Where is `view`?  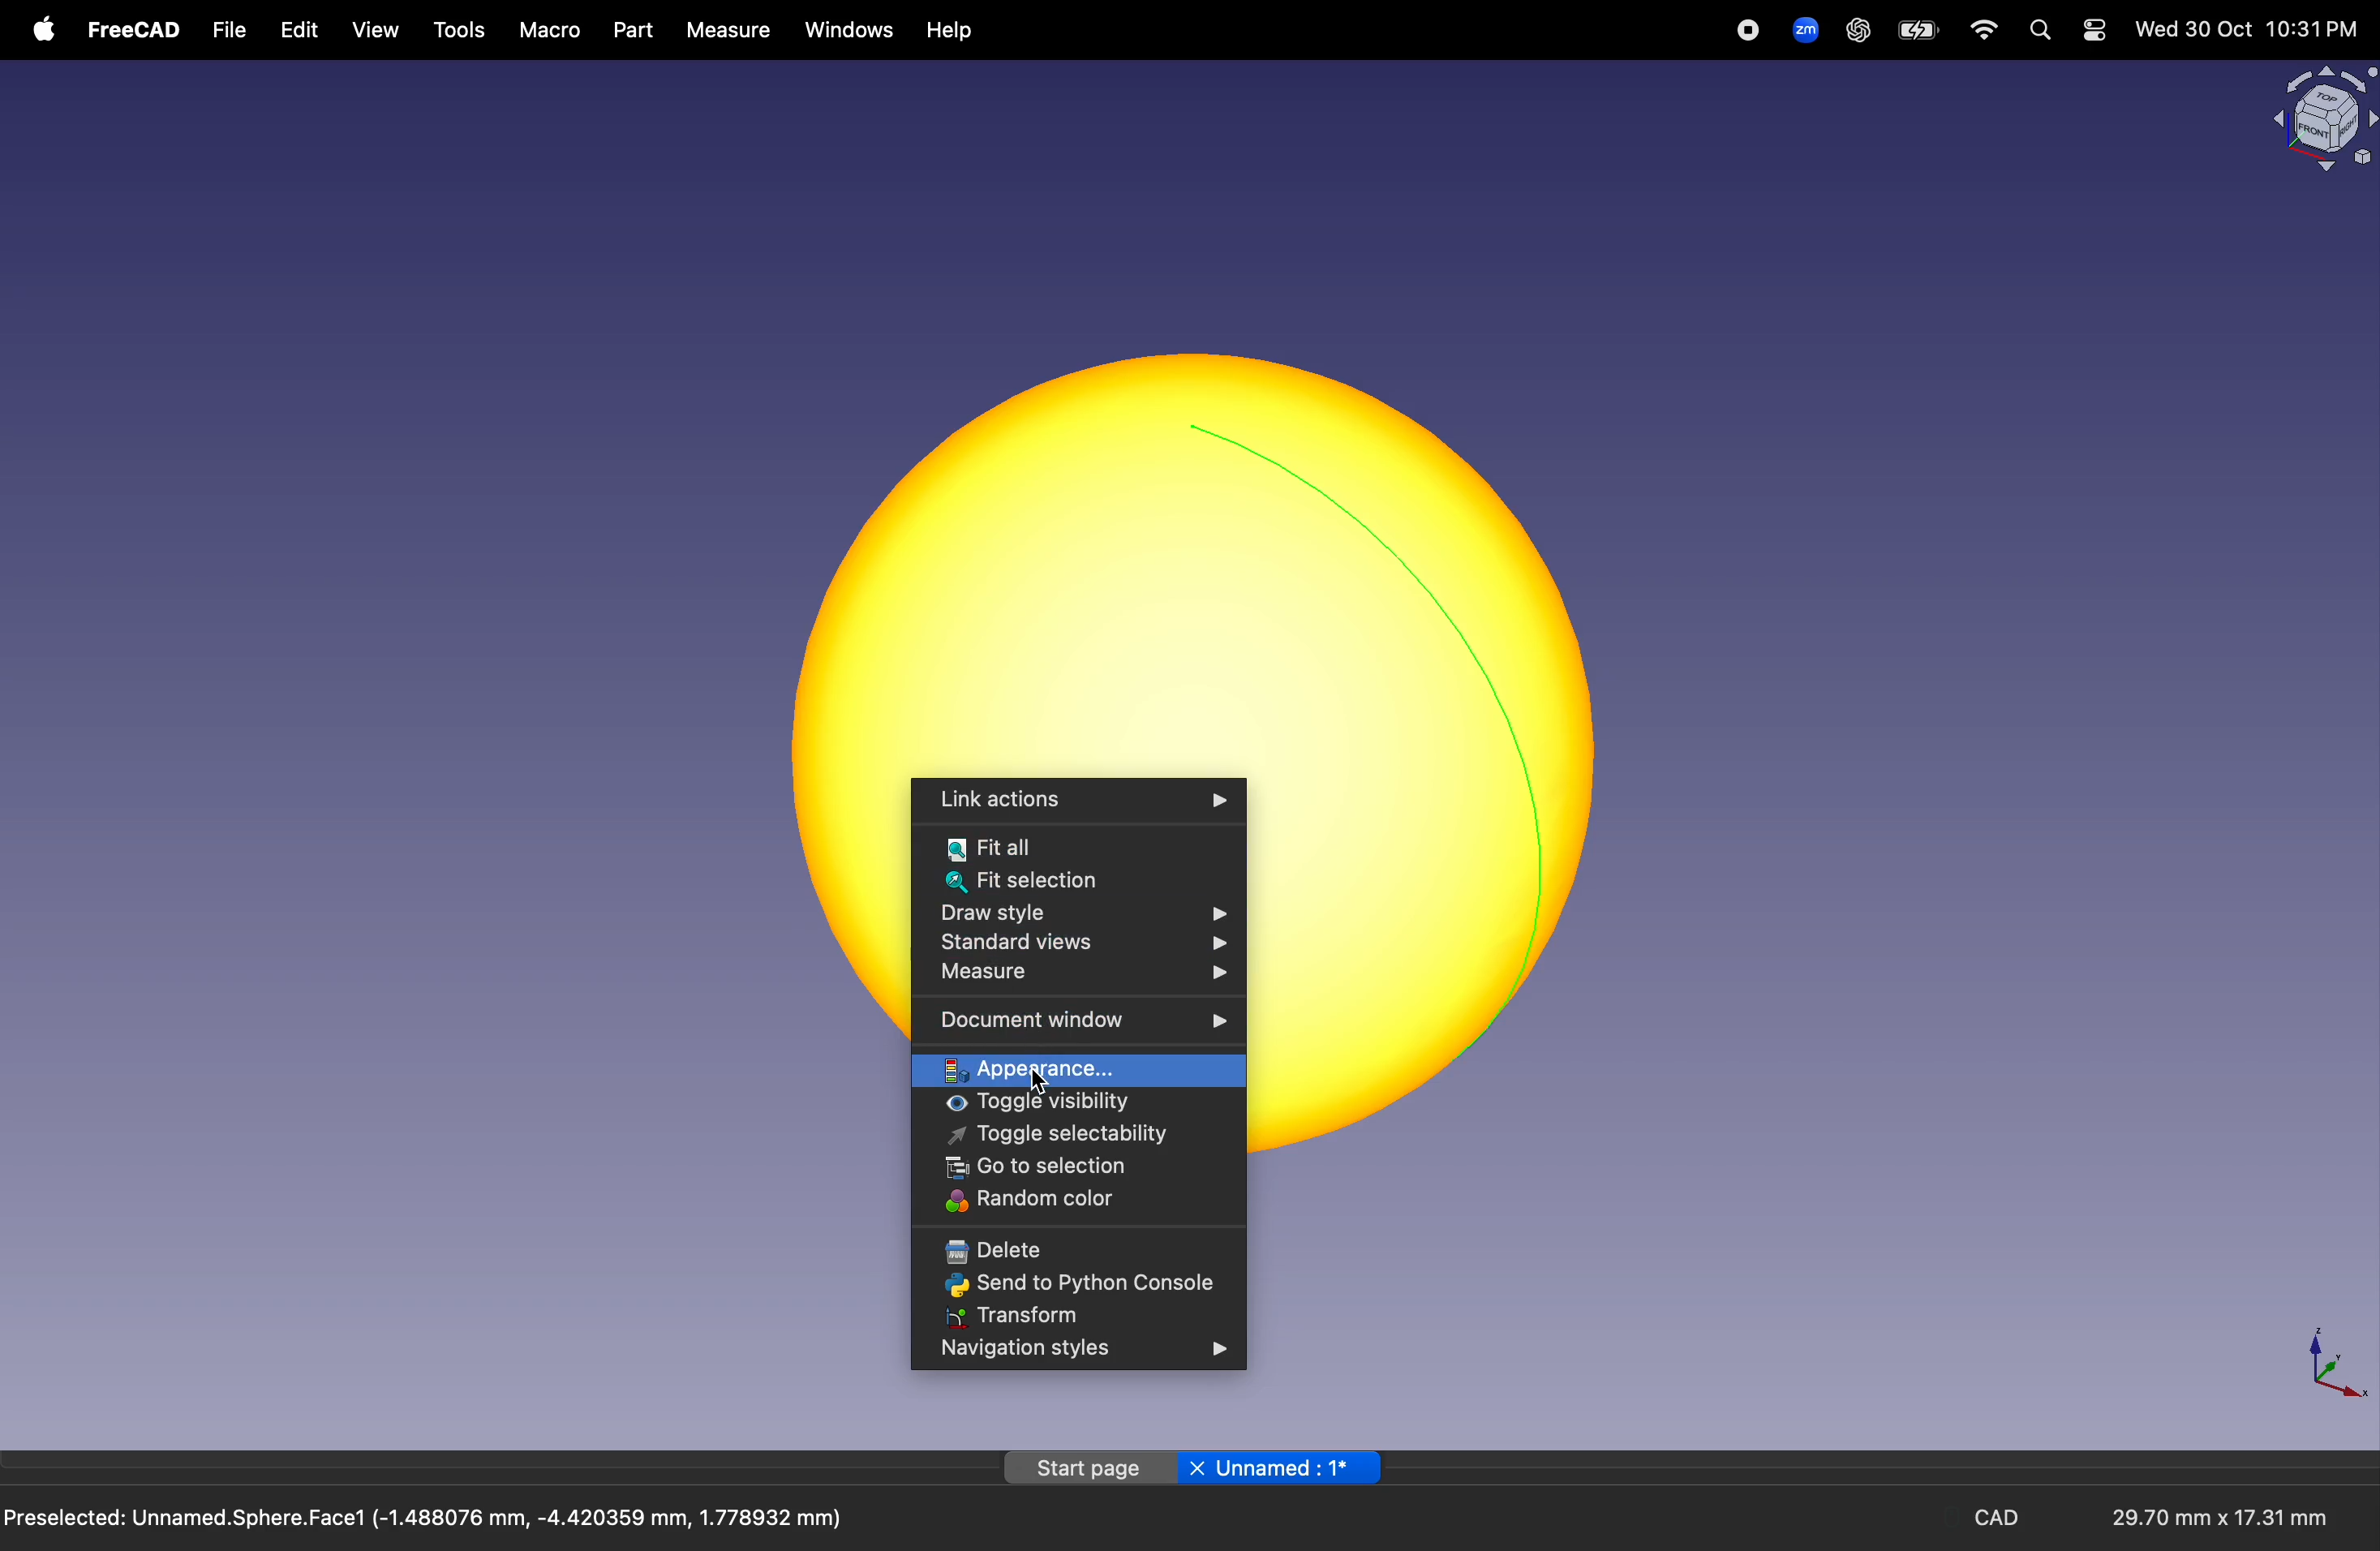 view is located at coordinates (377, 33).